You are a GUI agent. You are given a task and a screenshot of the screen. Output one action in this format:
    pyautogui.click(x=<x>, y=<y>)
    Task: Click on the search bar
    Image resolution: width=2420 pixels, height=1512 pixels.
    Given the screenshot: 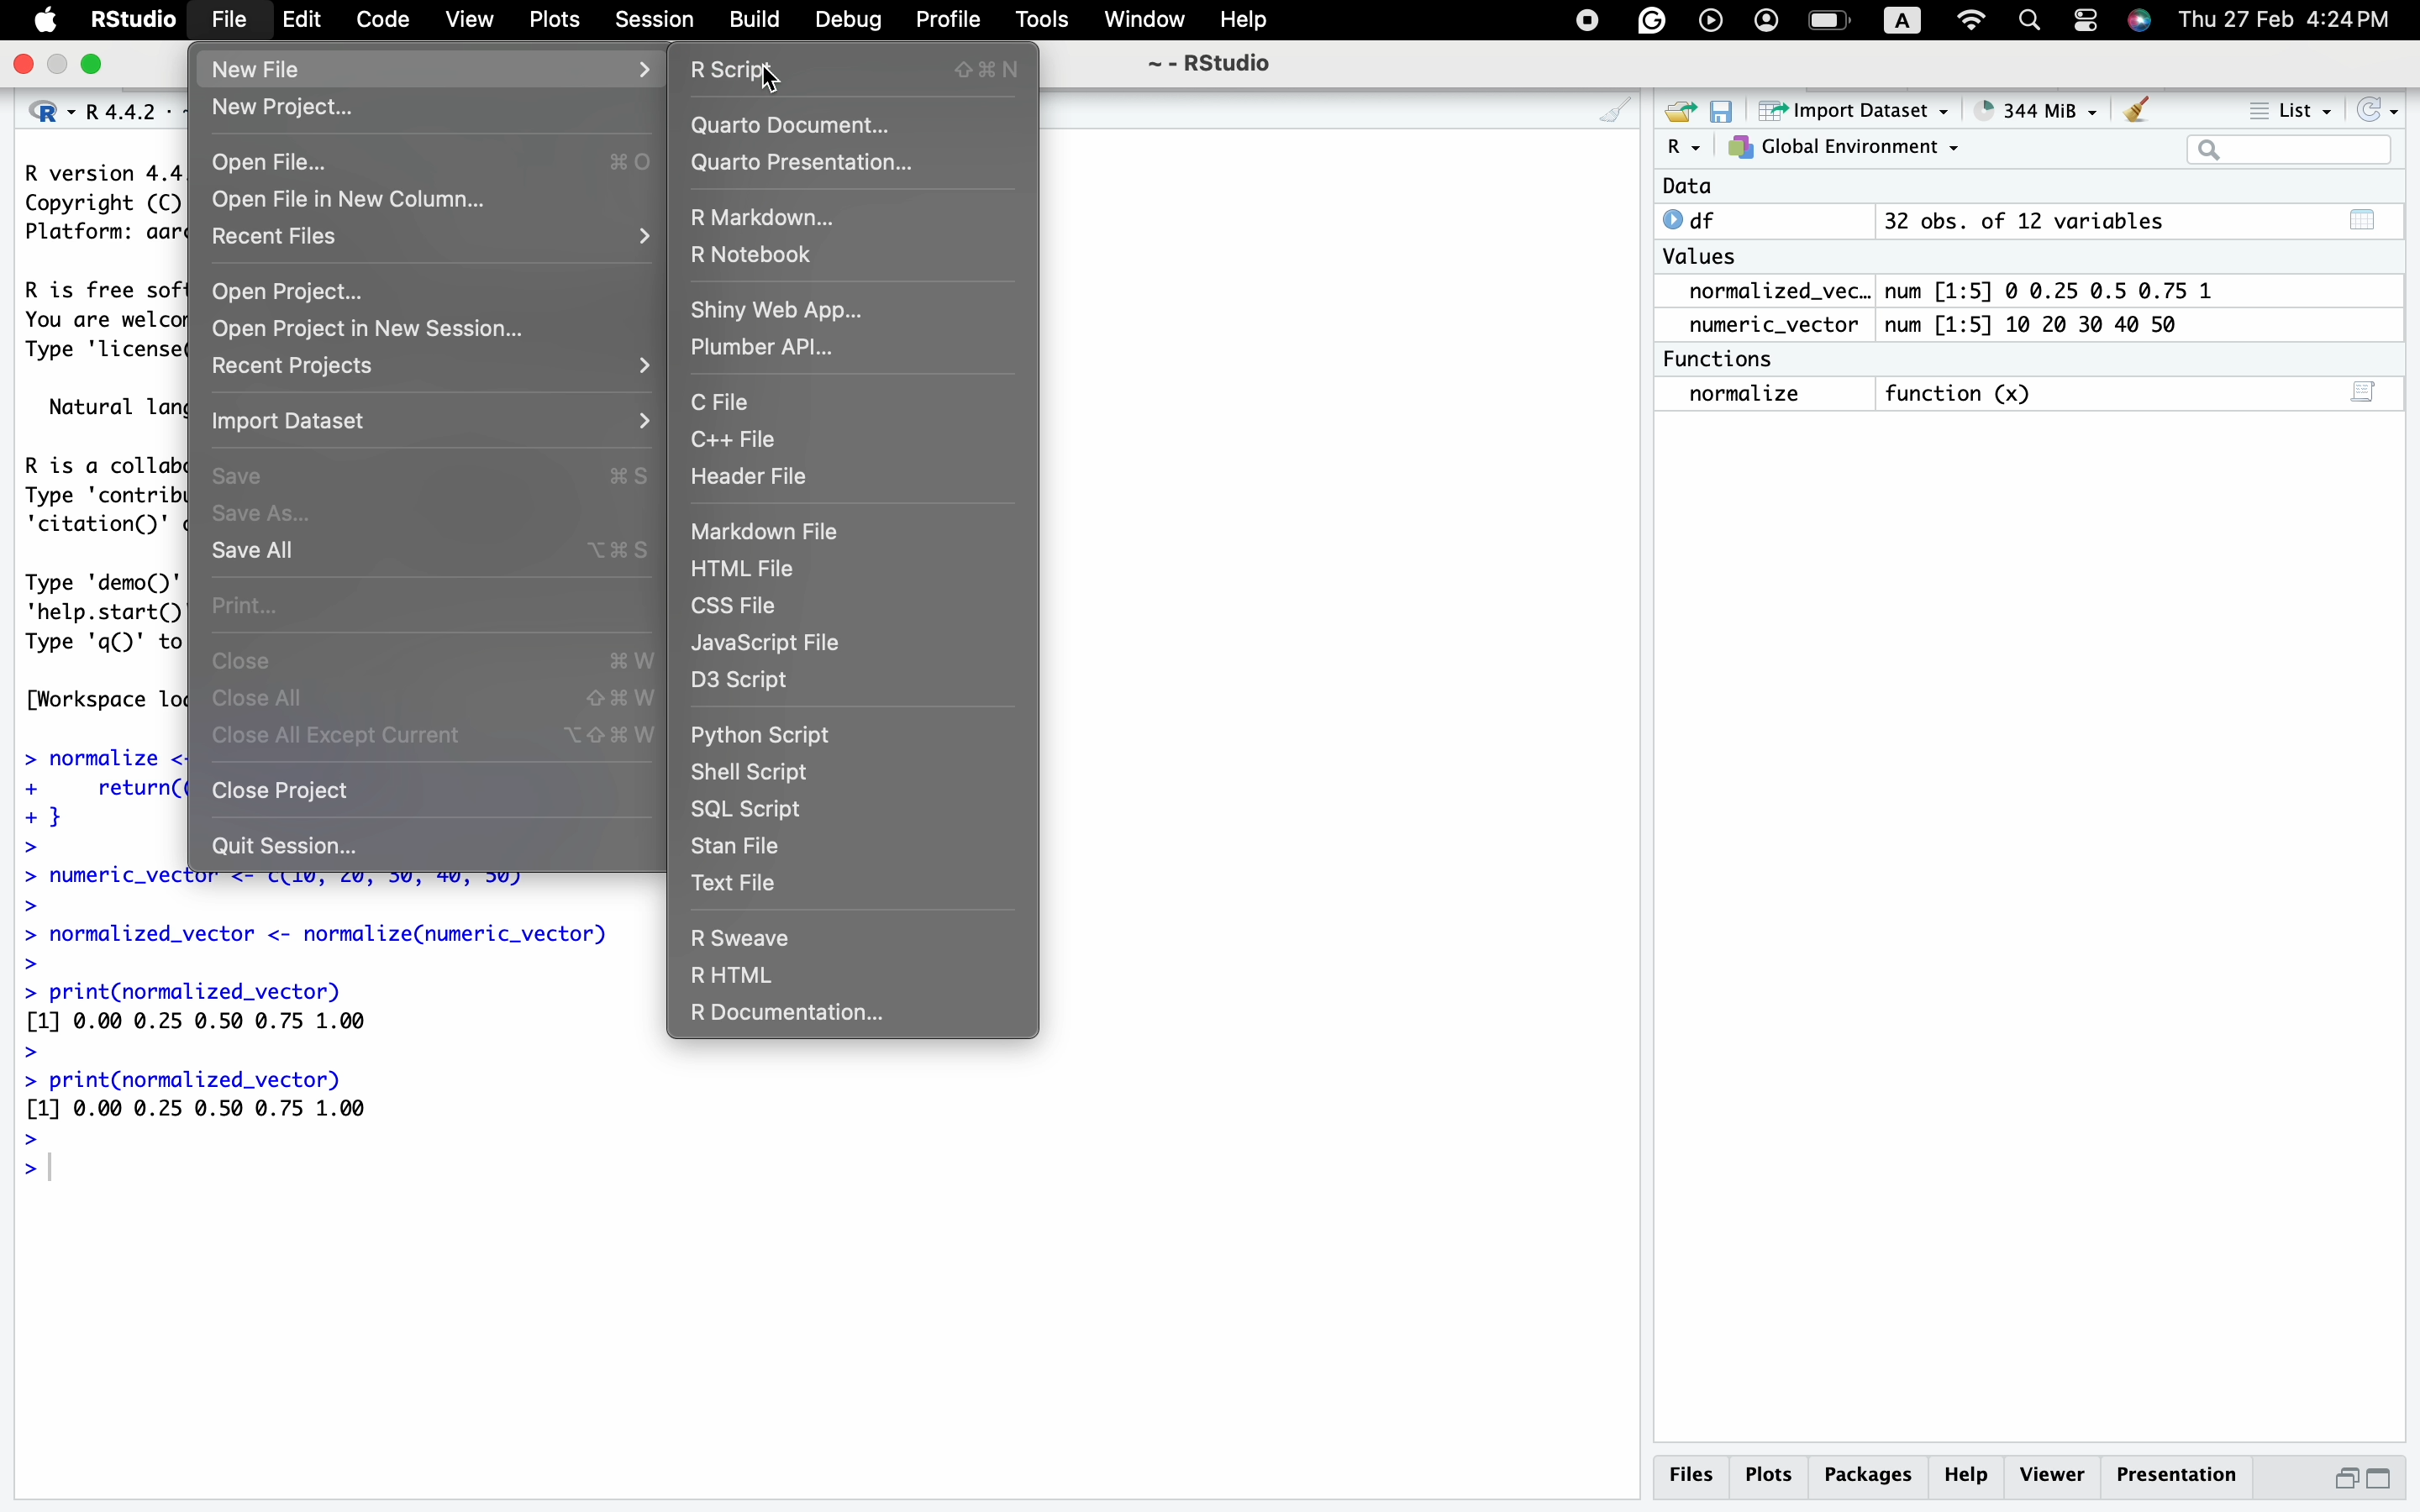 What is the action you would take?
    pyautogui.click(x=2286, y=149)
    